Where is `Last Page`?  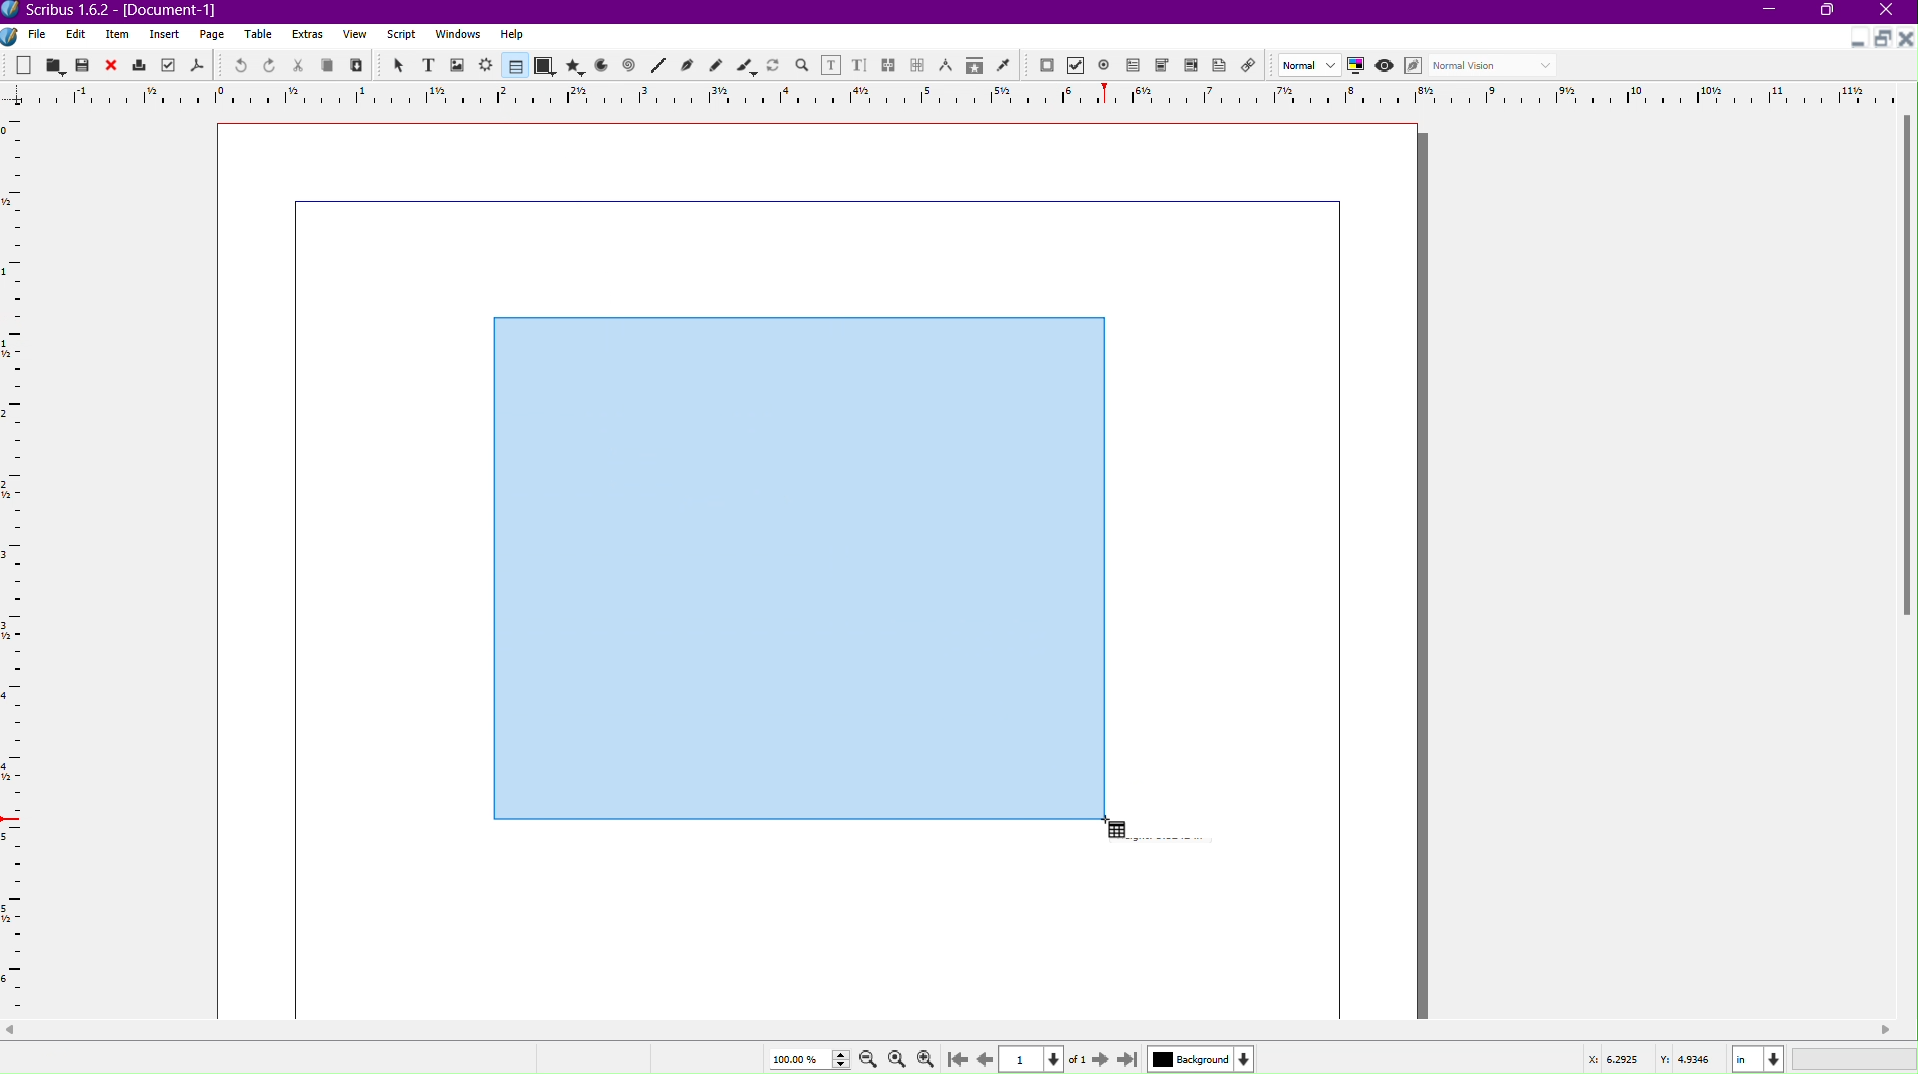 Last Page is located at coordinates (1129, 1058).